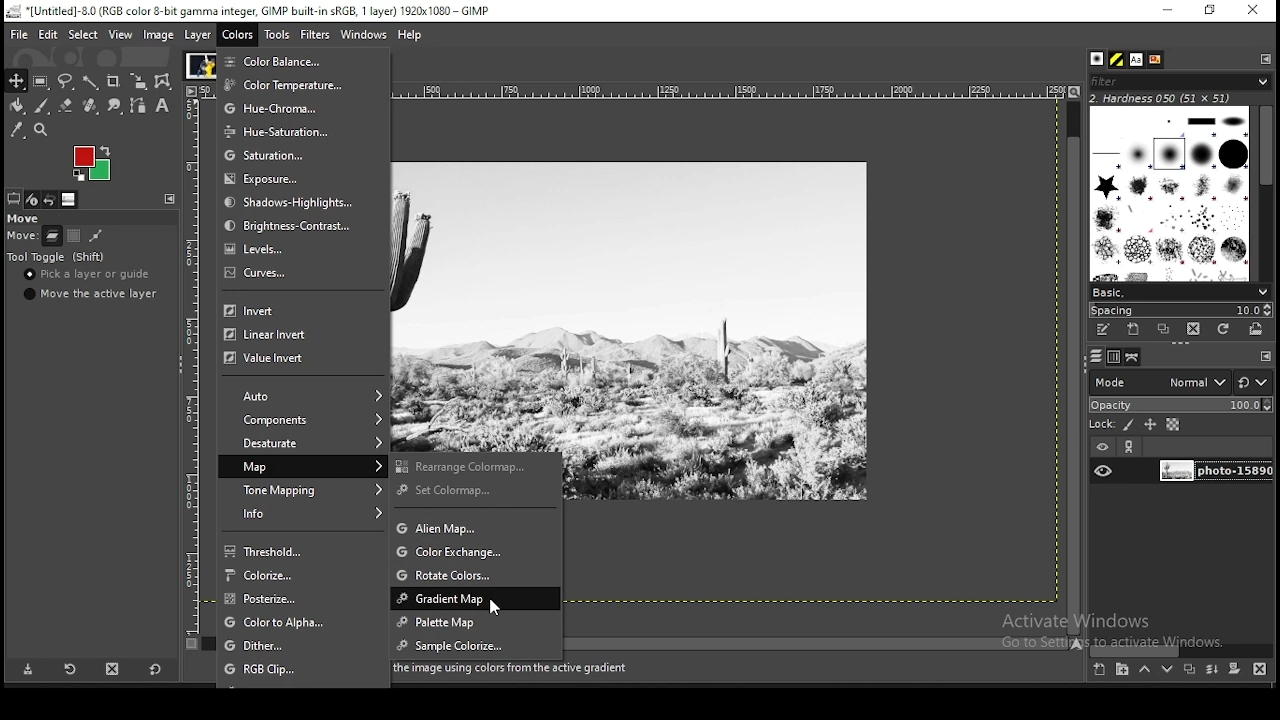  What do you see at coordinates (1185, 98) in the screenshot?
I see `hardness 050` at bounding box center [1185, 98].